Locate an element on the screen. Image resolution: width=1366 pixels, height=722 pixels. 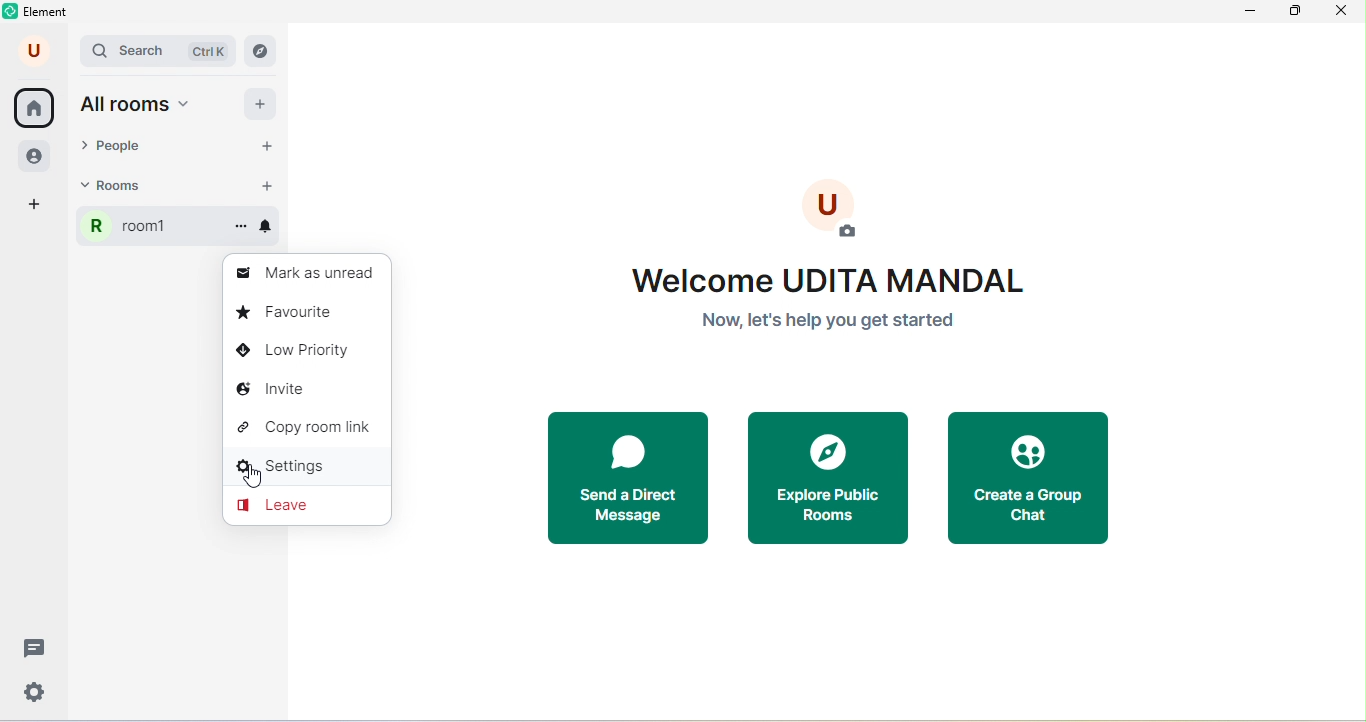
add photo is located at coordinates (842, 206).